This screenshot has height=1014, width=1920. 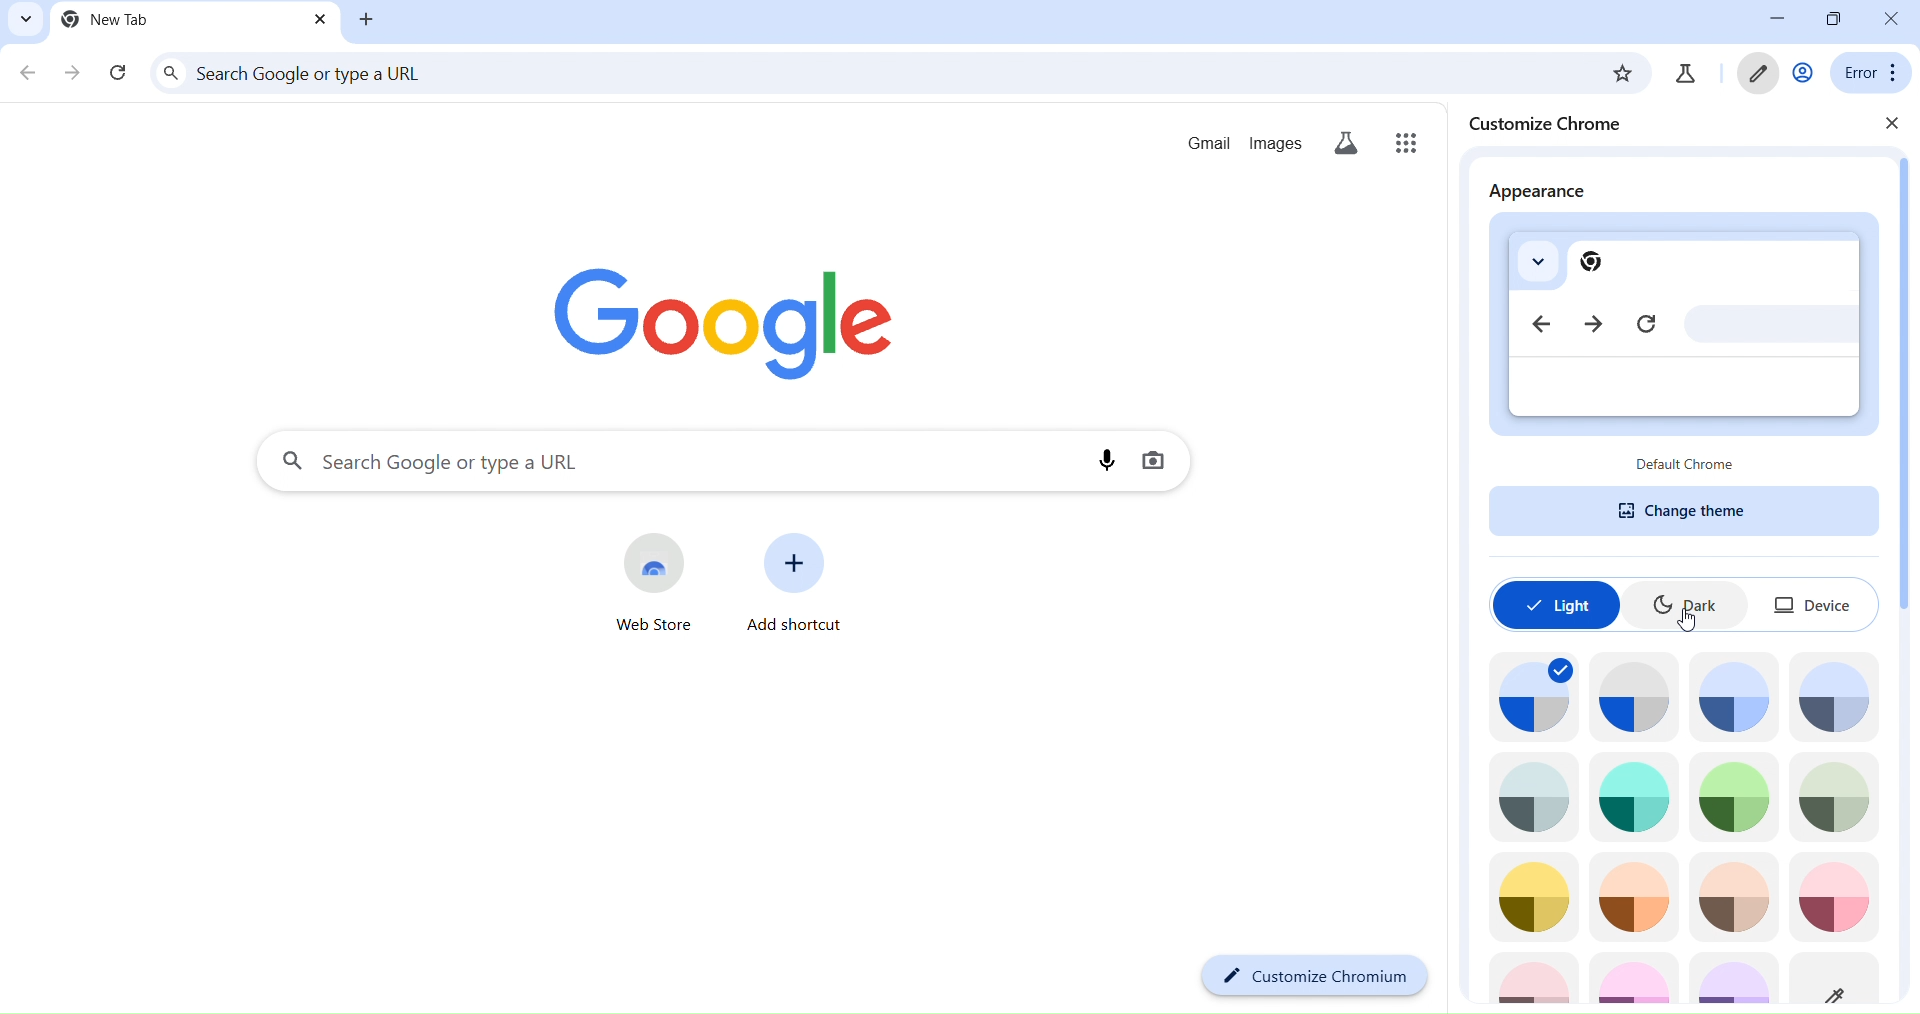 I want to click on image search, so click(x=1158, y=458).